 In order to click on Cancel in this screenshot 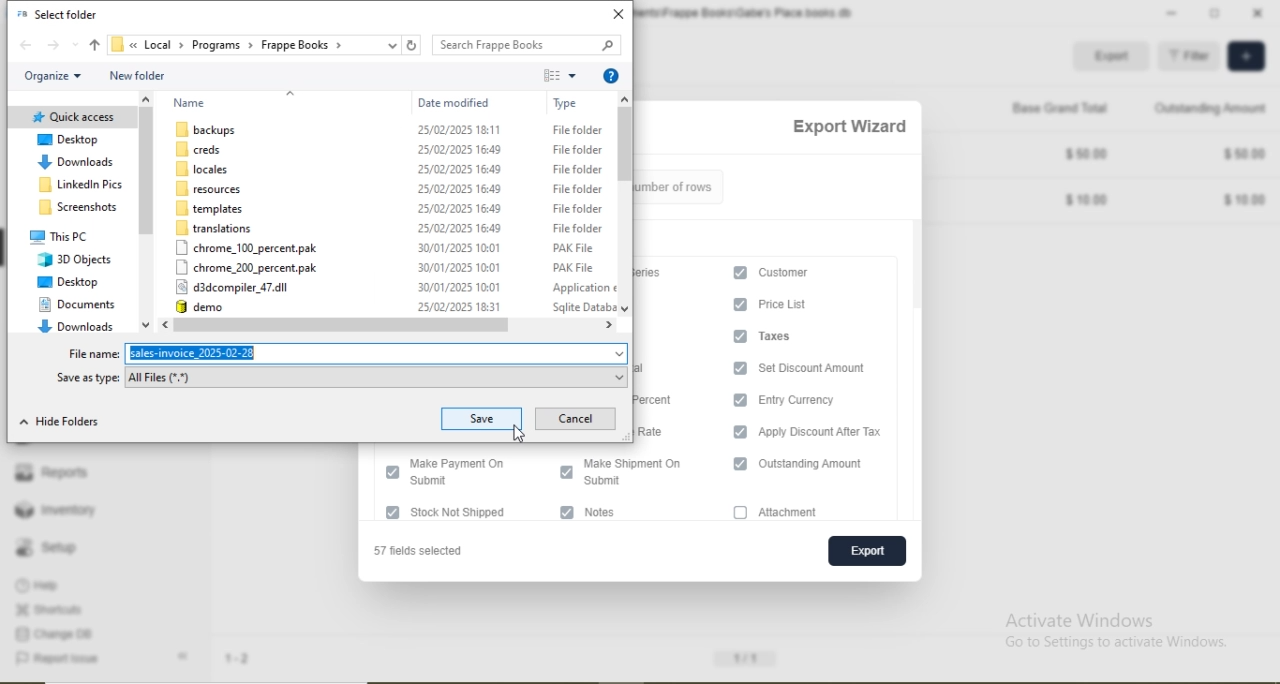, I will do `click(580, 419)`.